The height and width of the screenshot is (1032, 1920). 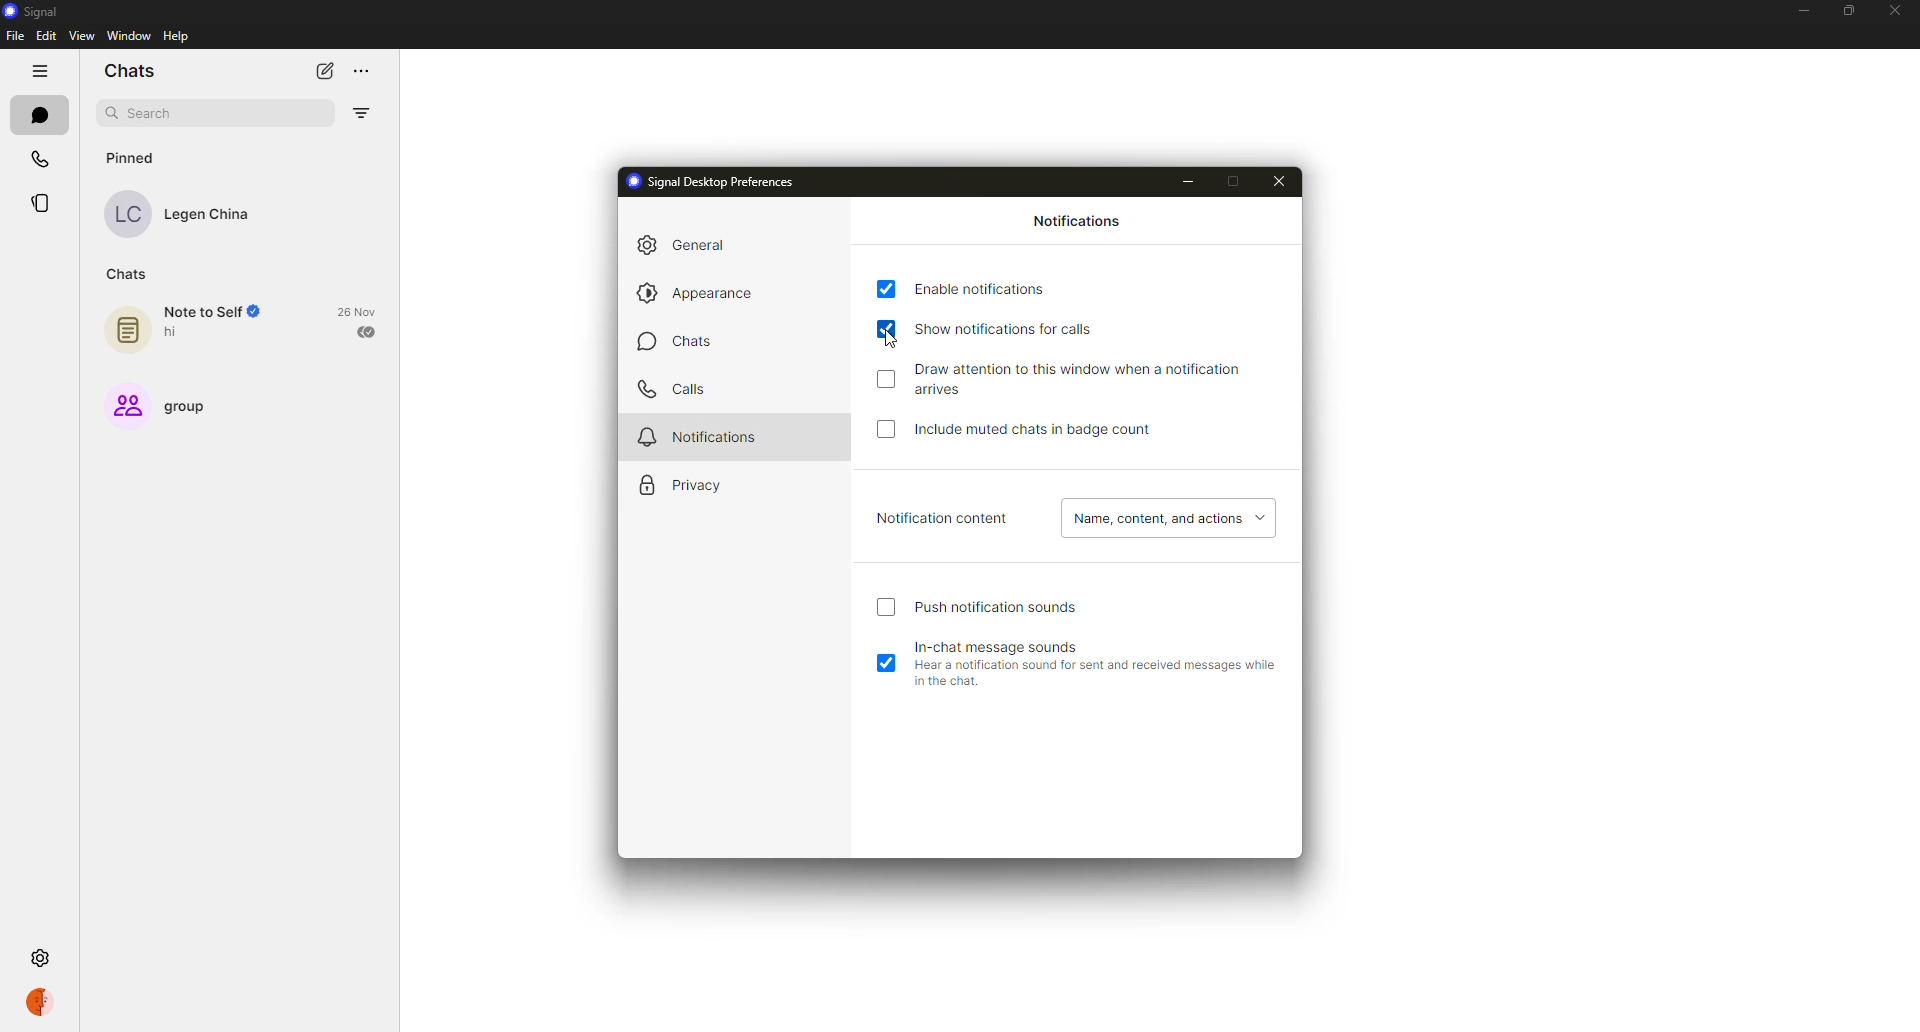 I want to click on notifications, so click(x=1071, y=219).